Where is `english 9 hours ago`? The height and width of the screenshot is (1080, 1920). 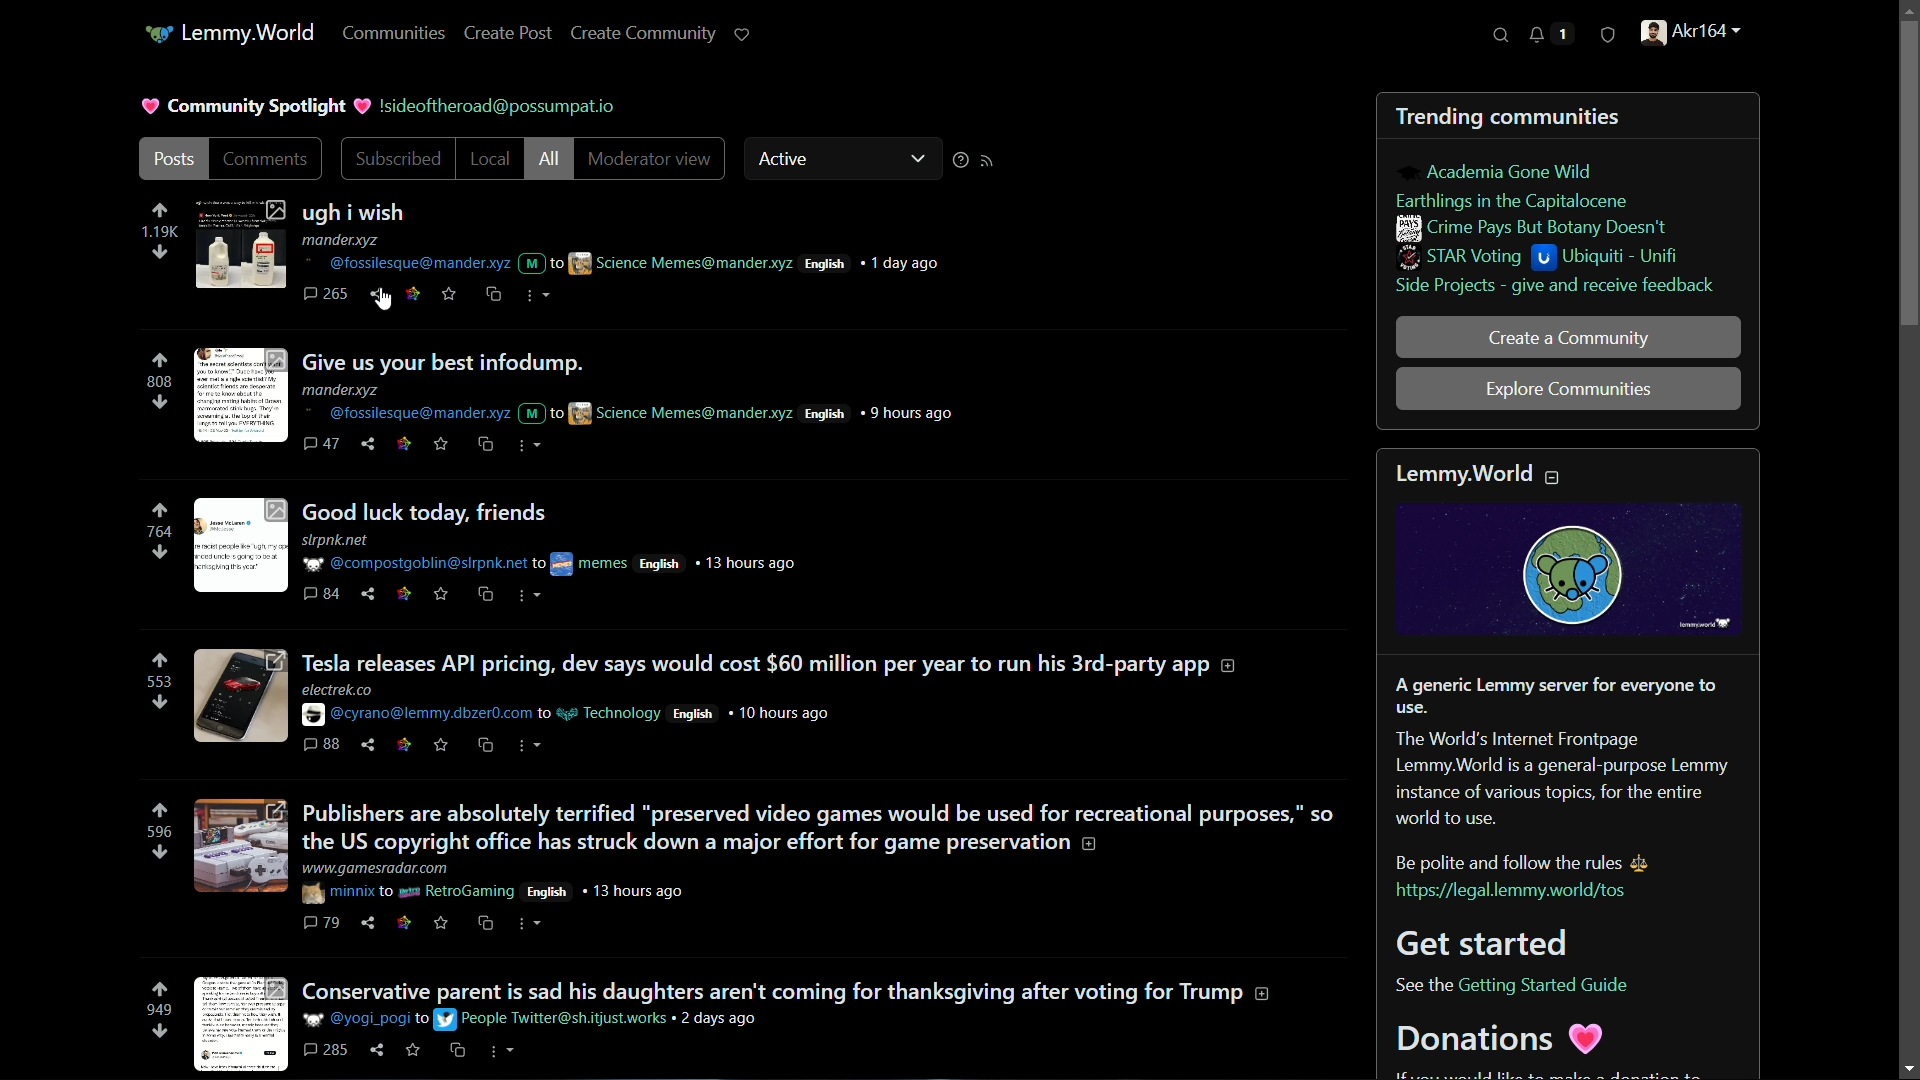
english 9 hours ago is located at coordinates (879, 412).